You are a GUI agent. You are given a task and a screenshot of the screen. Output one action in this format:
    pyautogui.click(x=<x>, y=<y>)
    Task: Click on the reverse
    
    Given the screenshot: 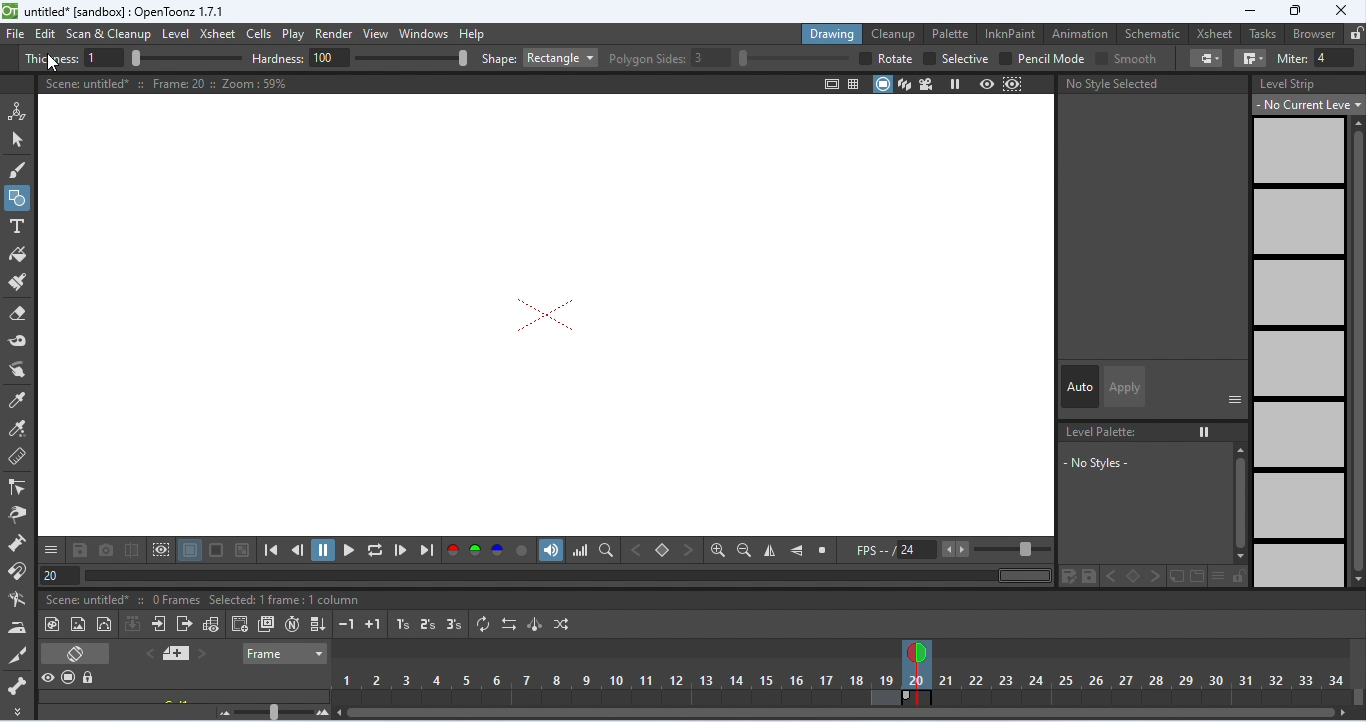 What is the action you would take?
    pyautogui.click(x=508, y=624)
    